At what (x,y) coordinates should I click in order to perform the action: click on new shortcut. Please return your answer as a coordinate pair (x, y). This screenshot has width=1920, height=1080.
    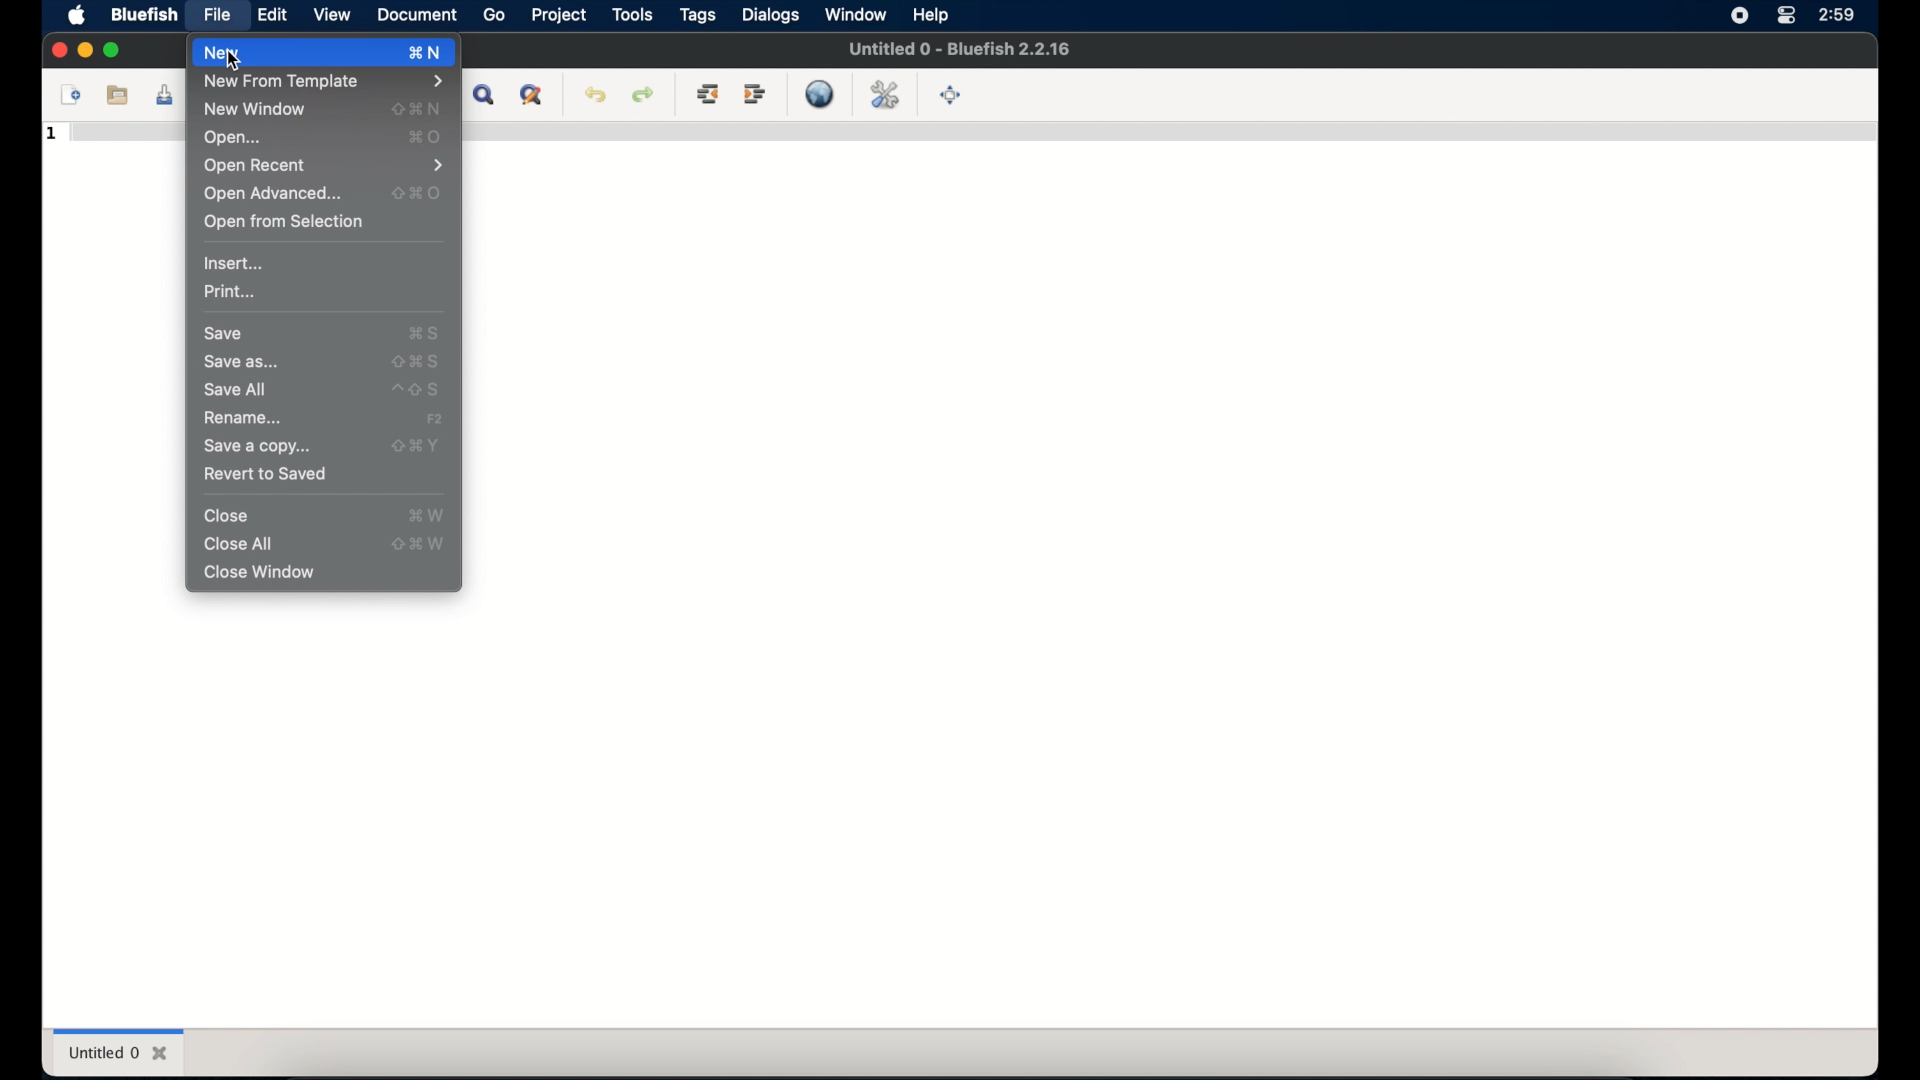
    Looking at the image, I should click on (426, 54).